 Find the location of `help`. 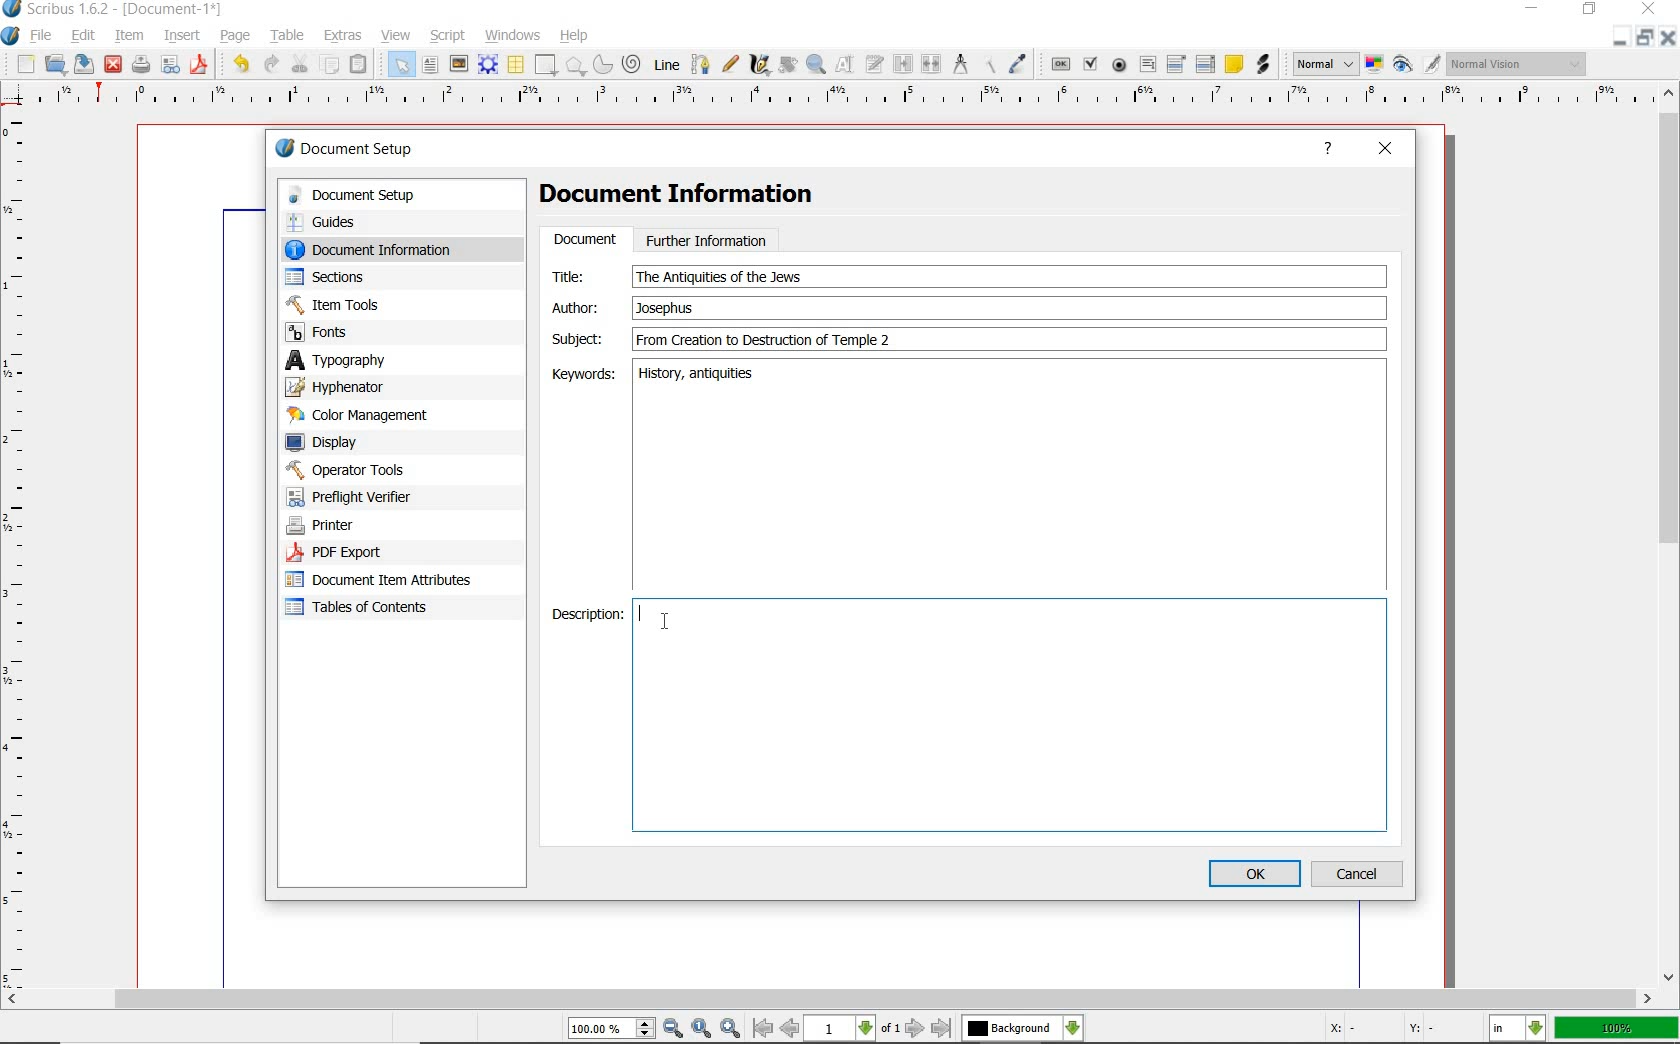

help is located at coordinates (577, 34).